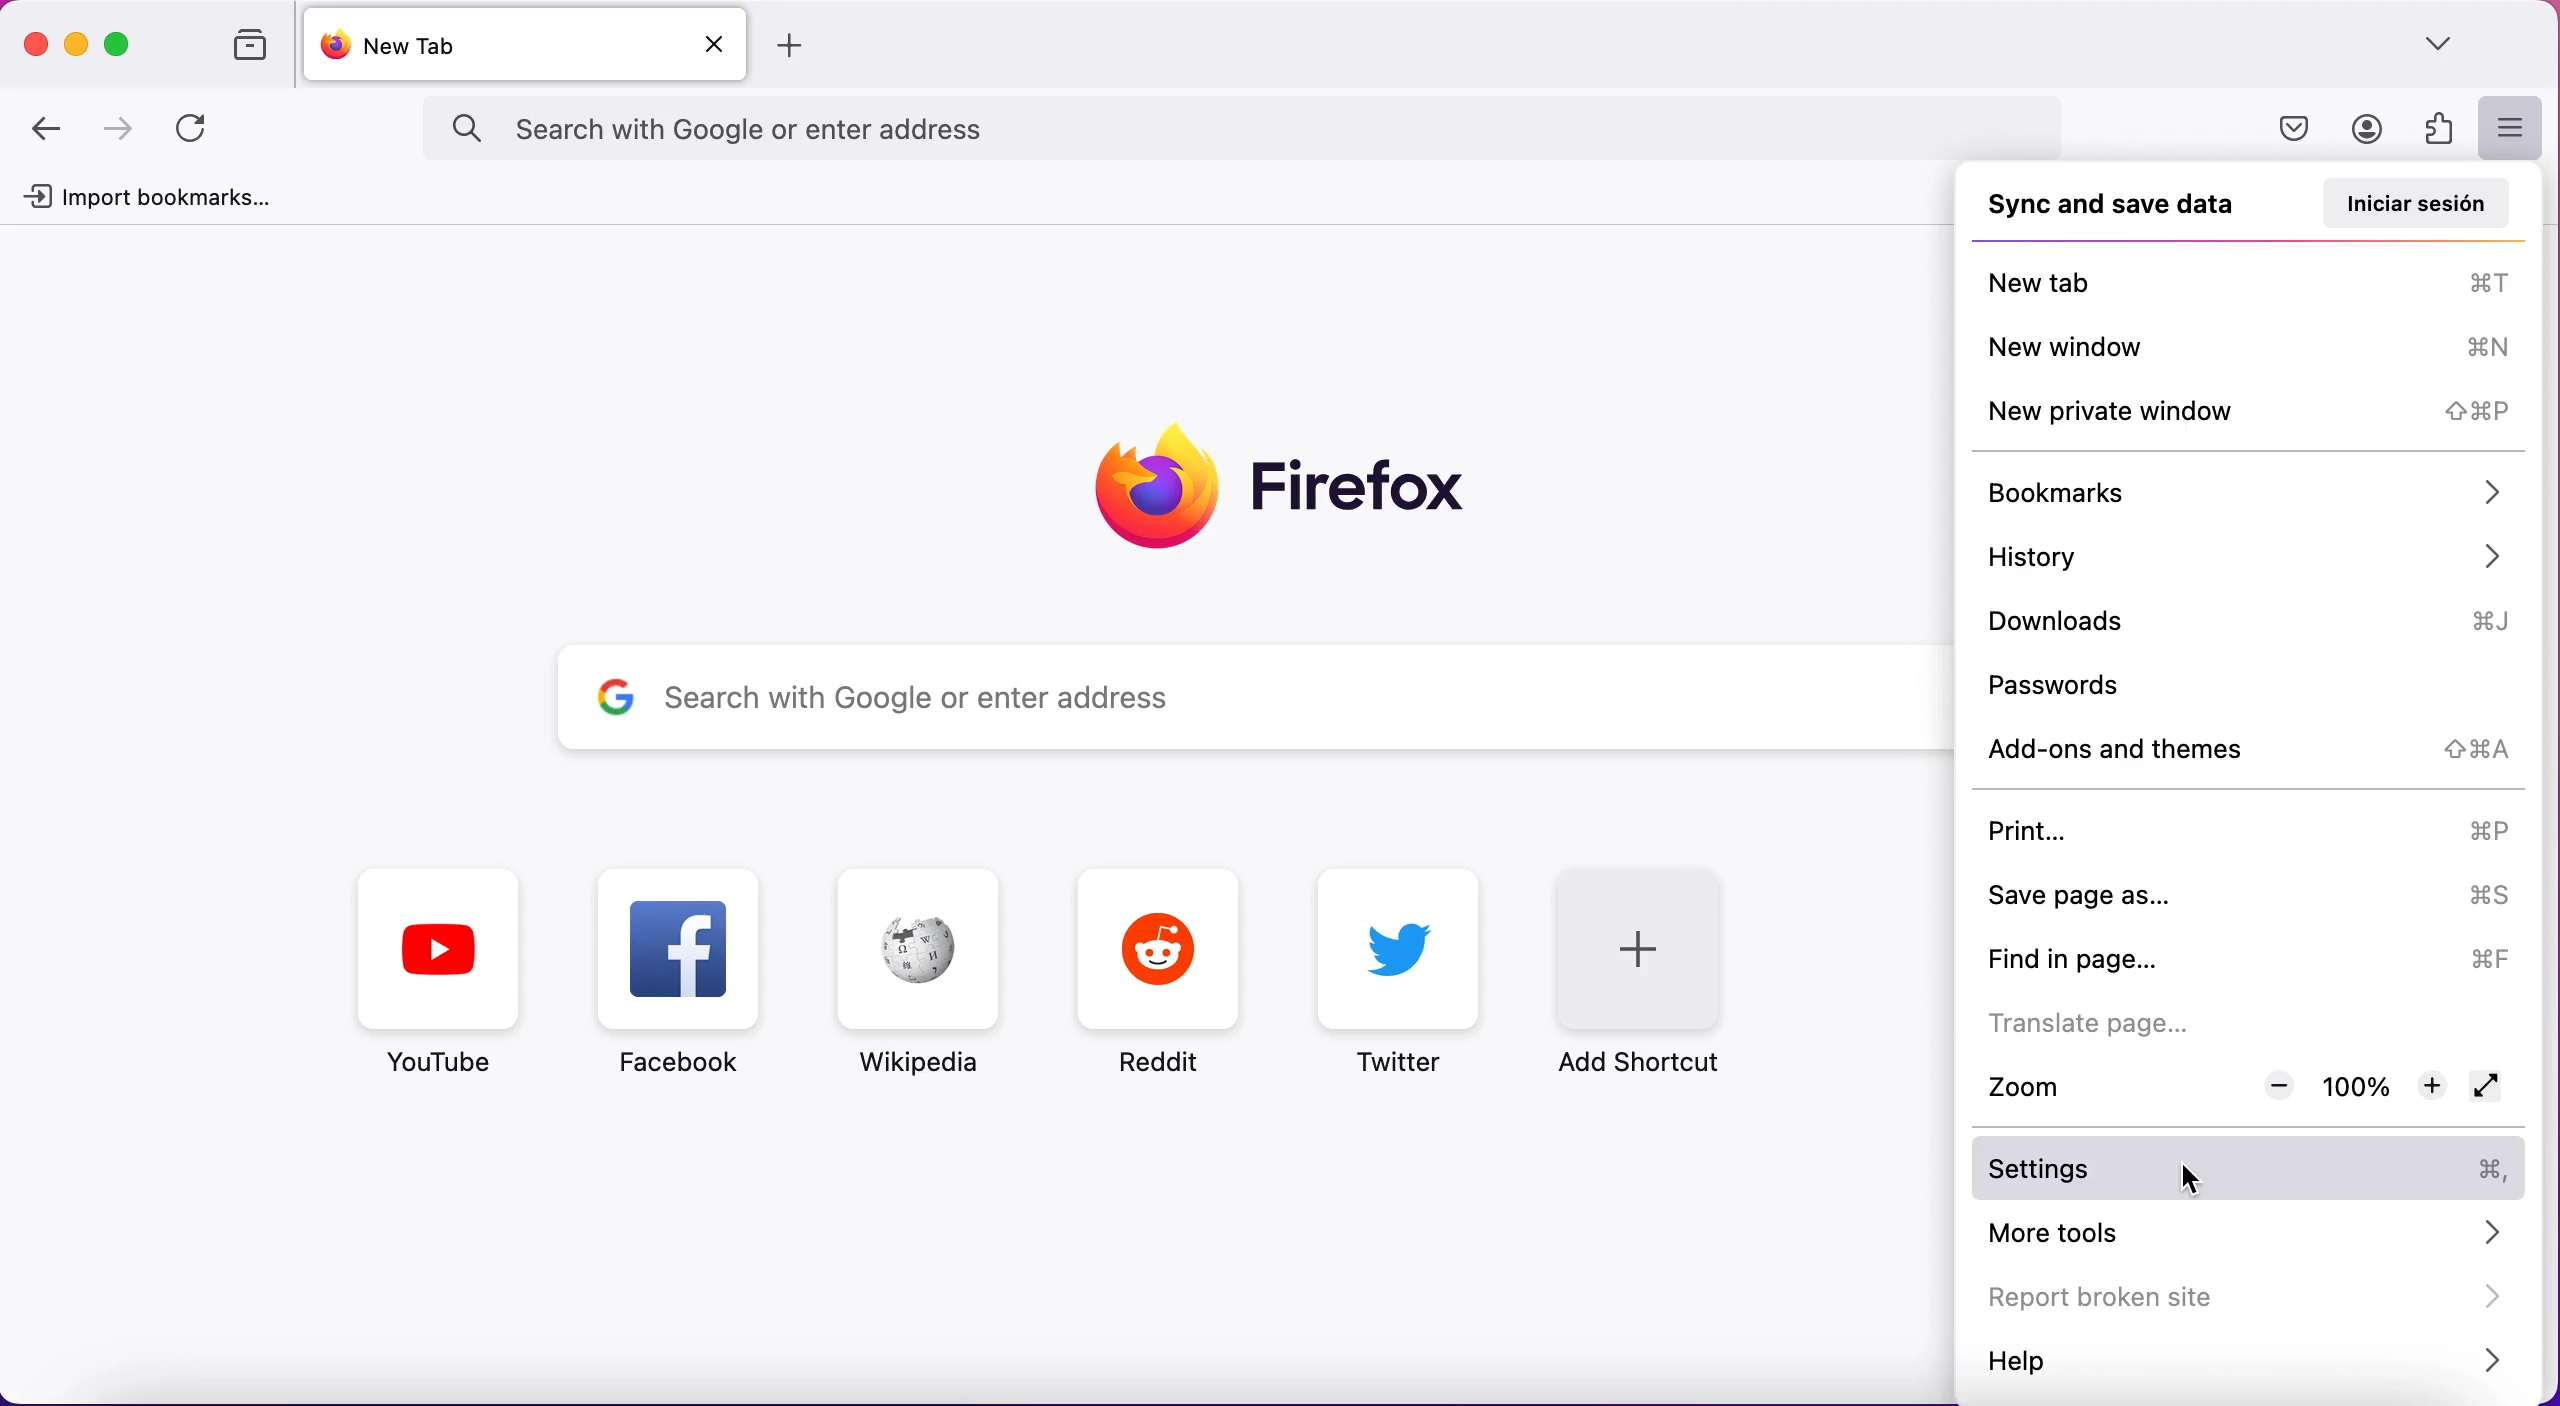 This screenshot has height=1406, width=2560. Describe the element at coordinates (2509, 129) in the screenshot. I see `open application menu` at that location.